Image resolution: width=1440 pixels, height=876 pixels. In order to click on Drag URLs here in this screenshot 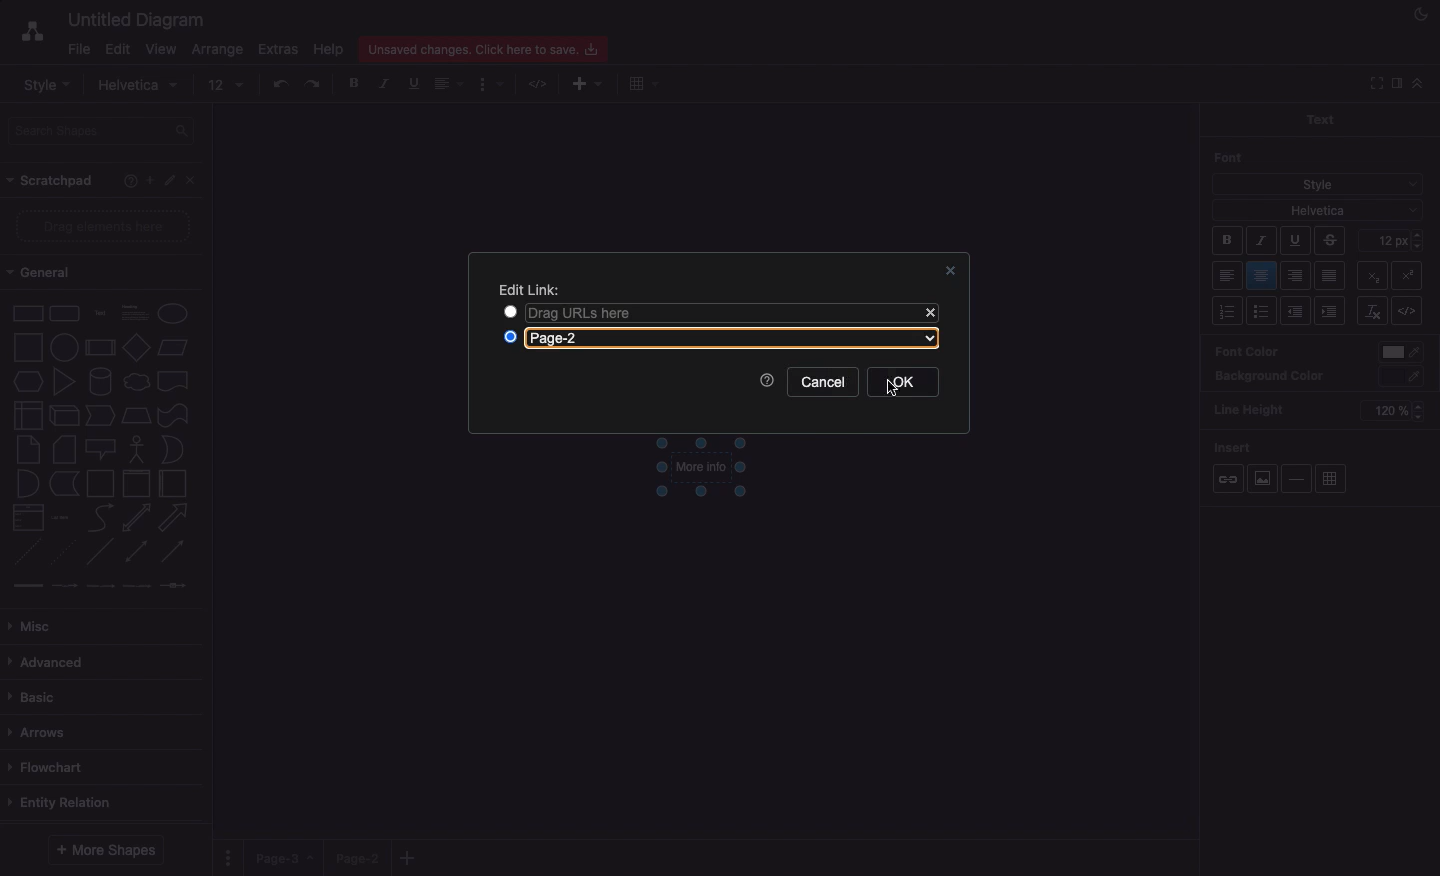, I will do `click(715, 312)`.